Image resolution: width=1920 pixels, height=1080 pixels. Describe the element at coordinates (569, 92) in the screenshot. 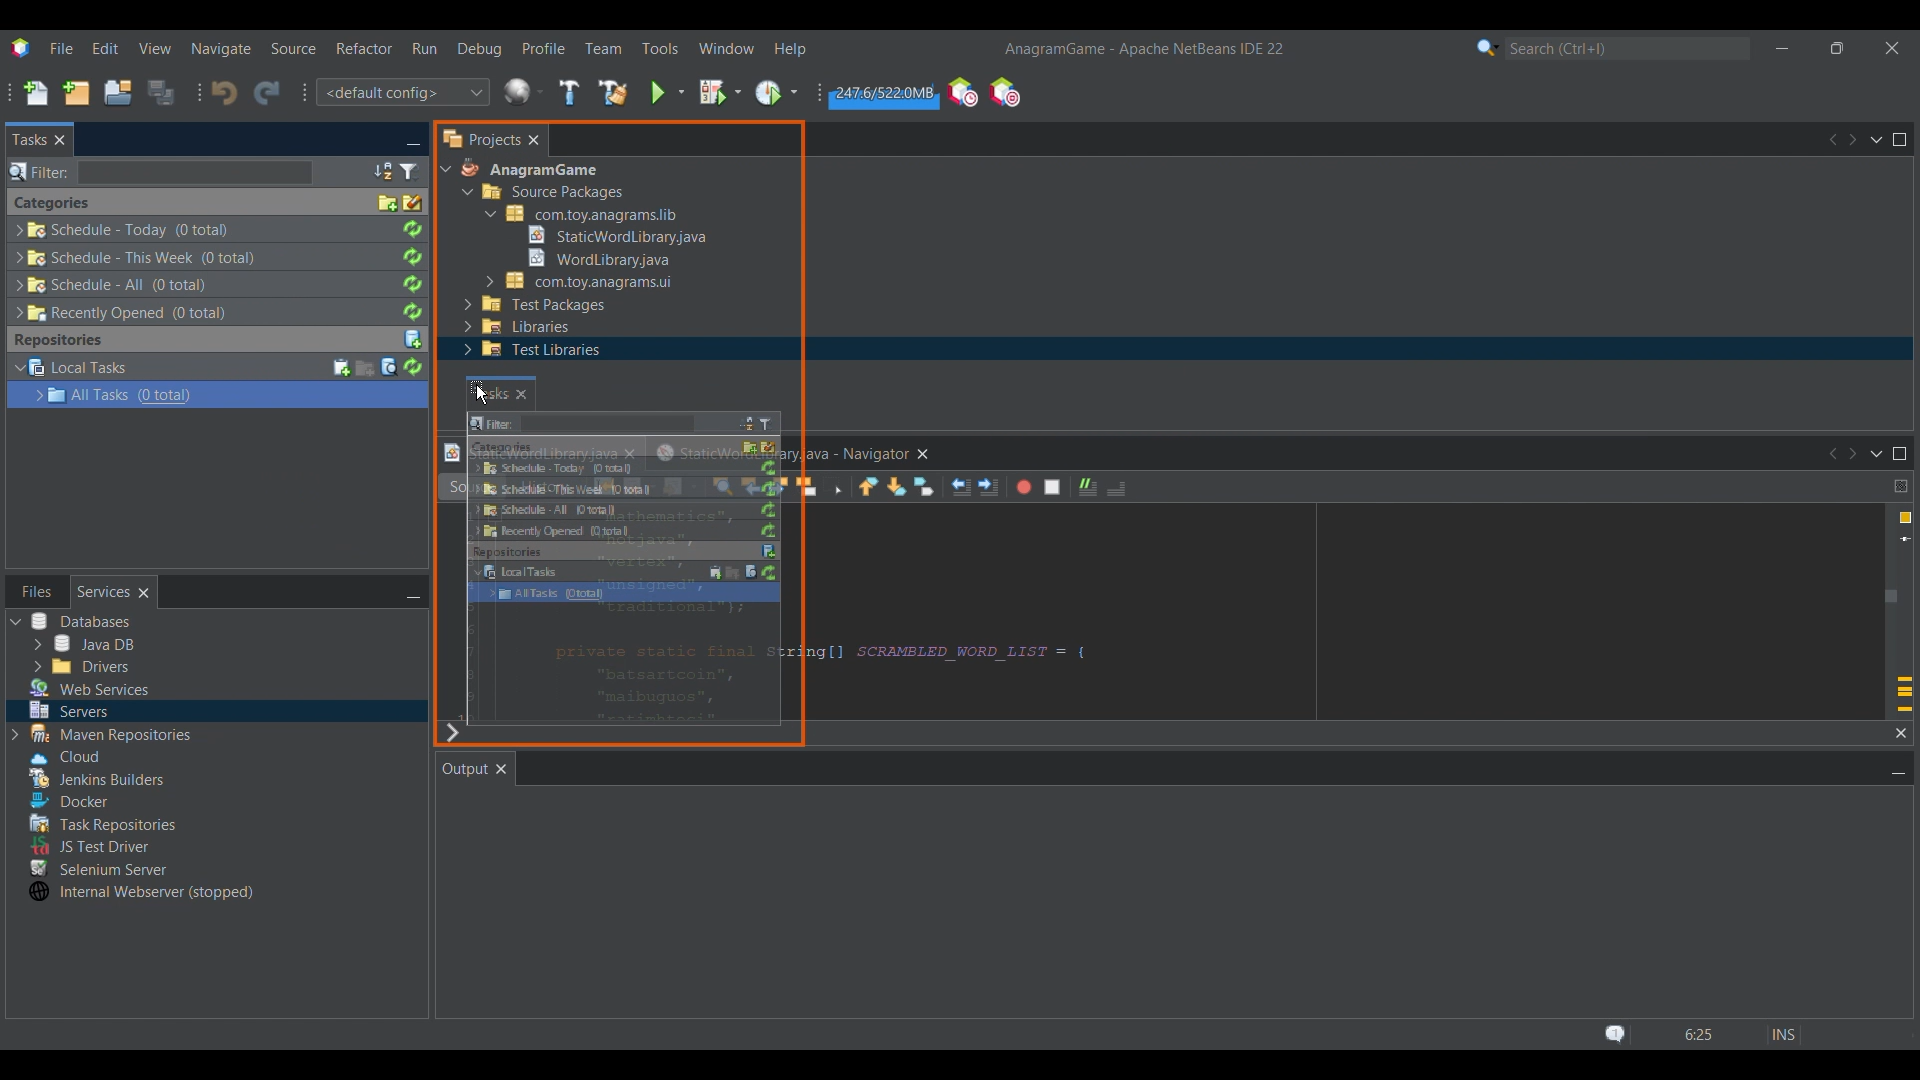

I see `Build main project` at that location.